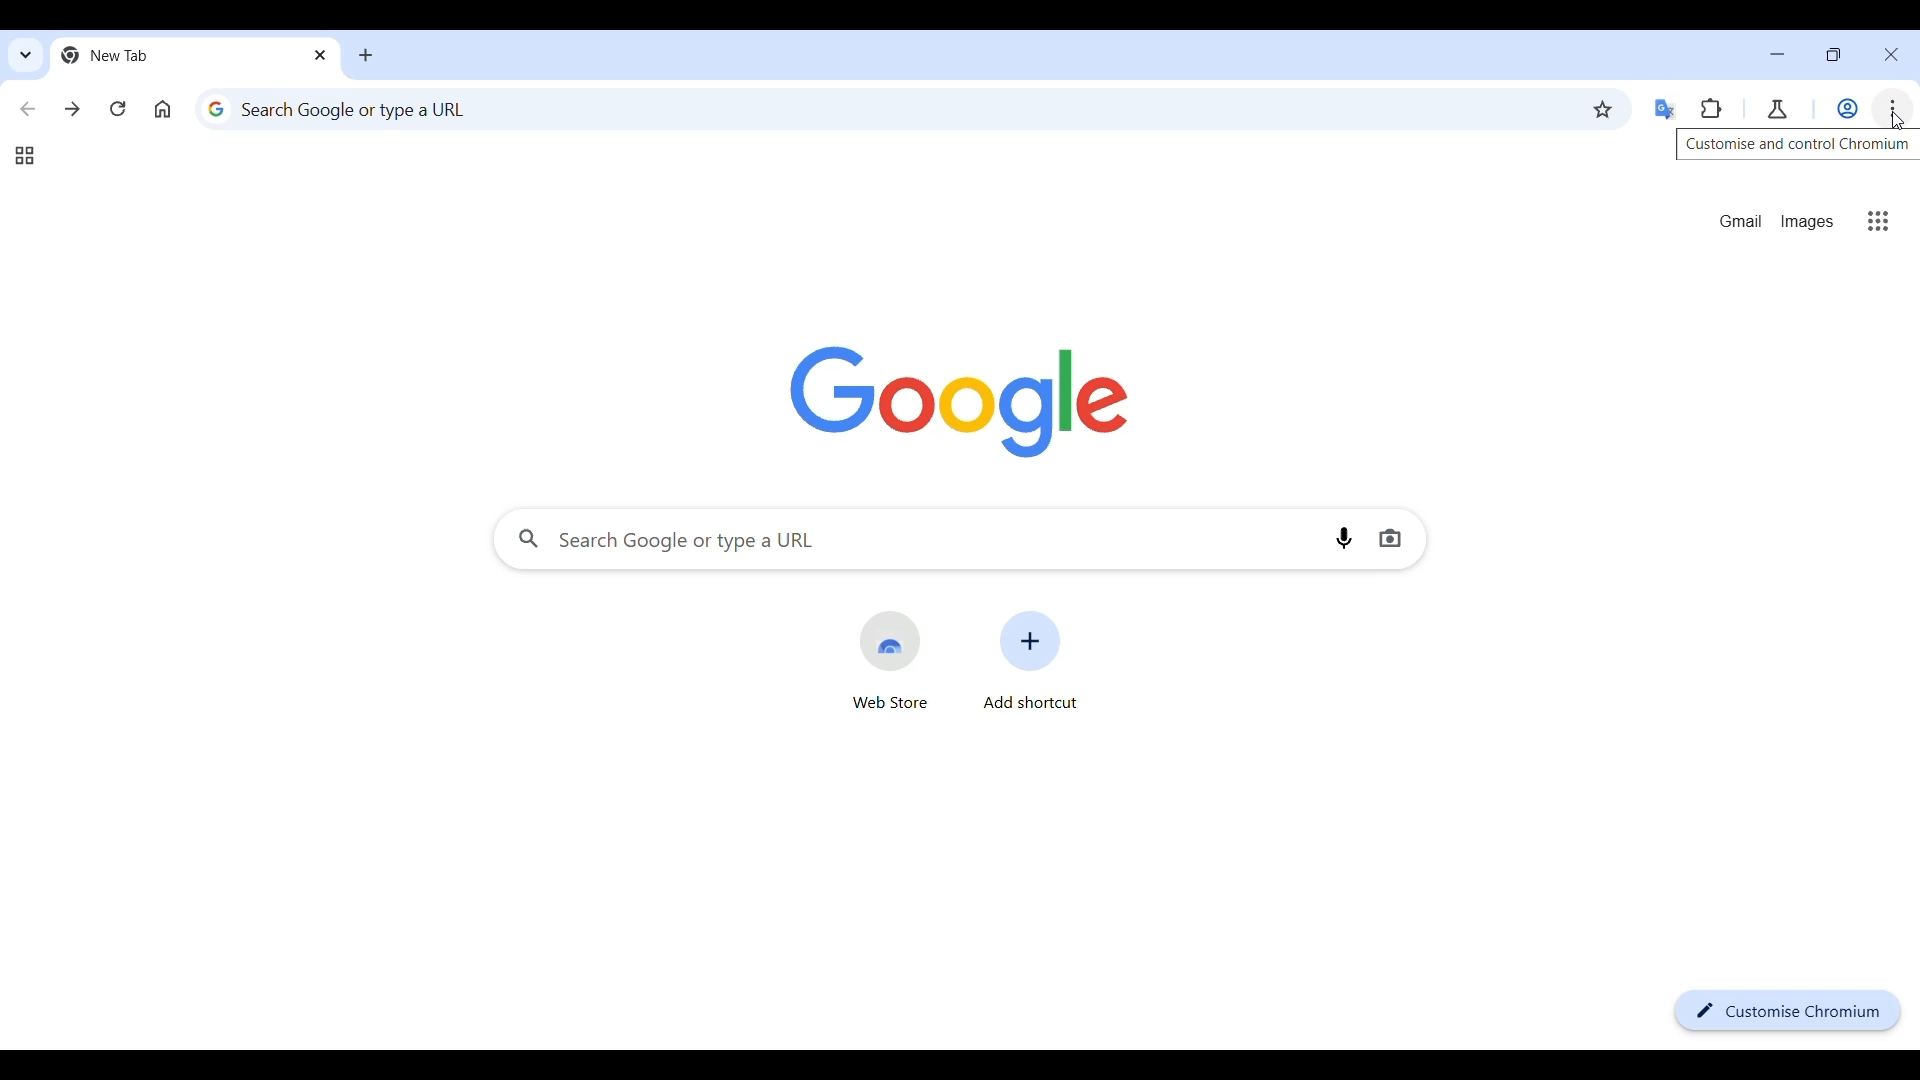 The image size is (1920, 1080). What do you see at coordinates (1900, 126) in the screenshot?
I see `Cursor clicking on settings` at bounding box center [1900, 126].